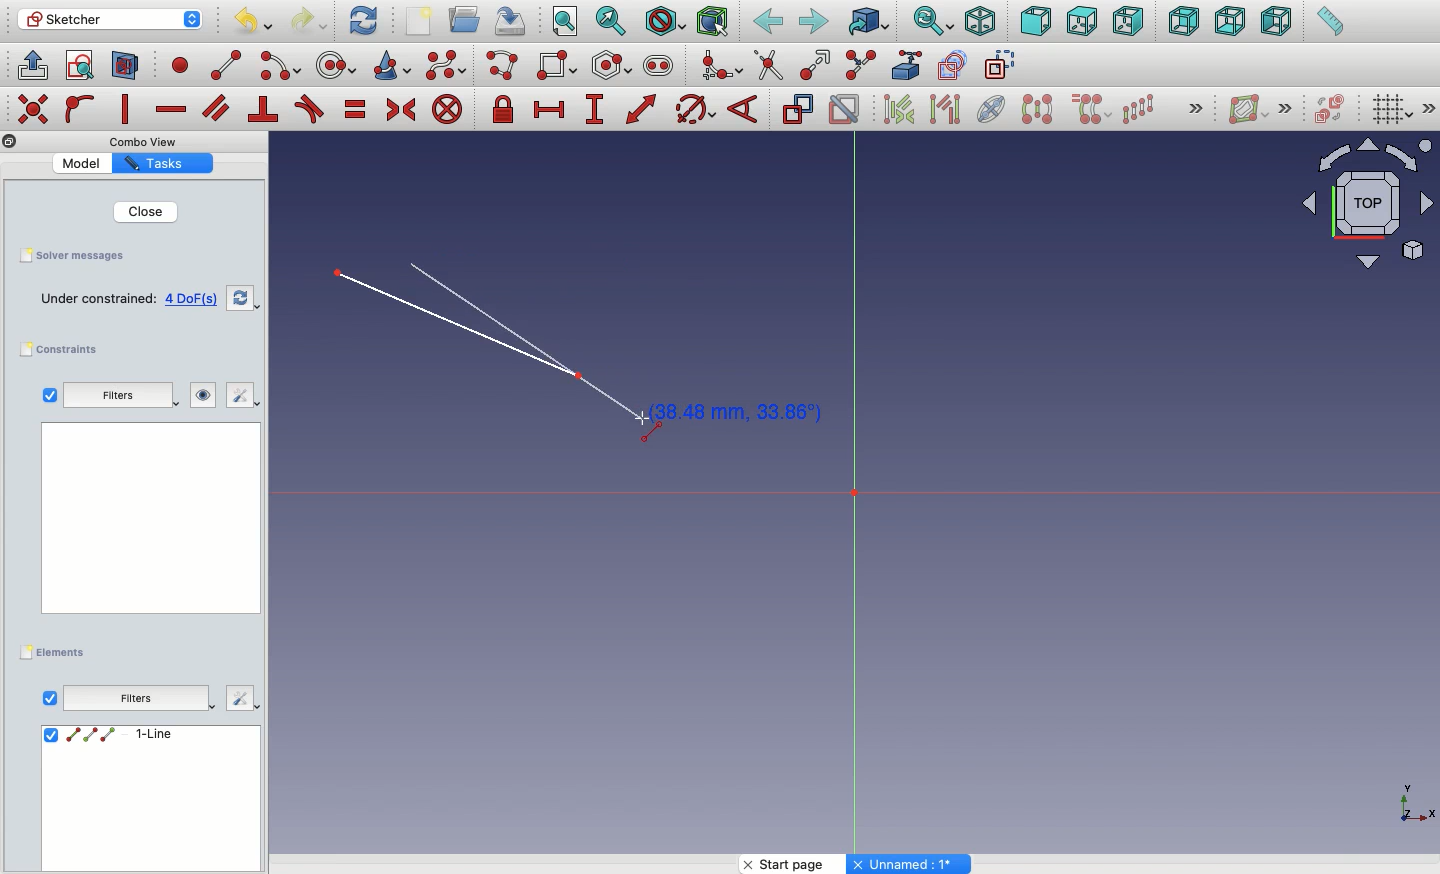 The image size is (1440, 874). What do you see at coordinates (598, 111) in the screenshot?
I see `Constrain vertical distance` at bounding box center [598, 111].